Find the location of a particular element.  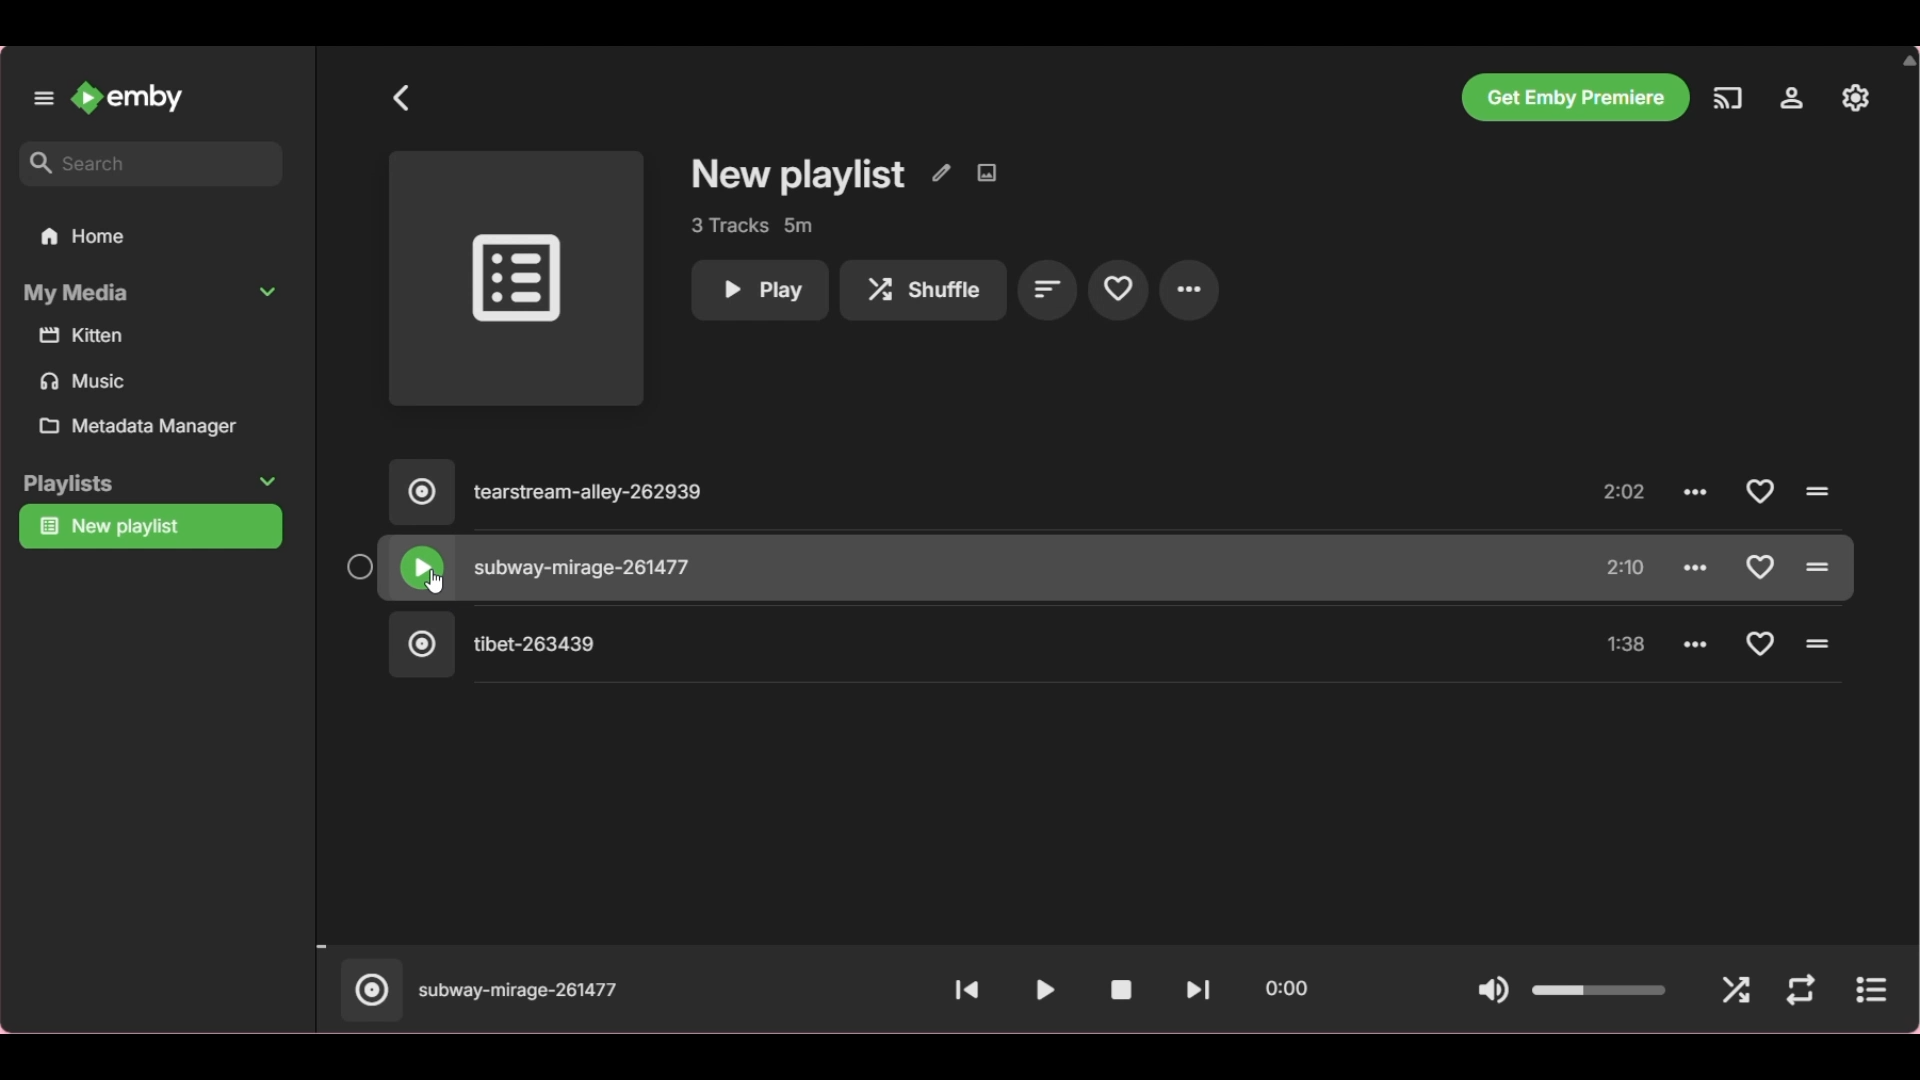

Go to home is located at coordinates (127, 98).